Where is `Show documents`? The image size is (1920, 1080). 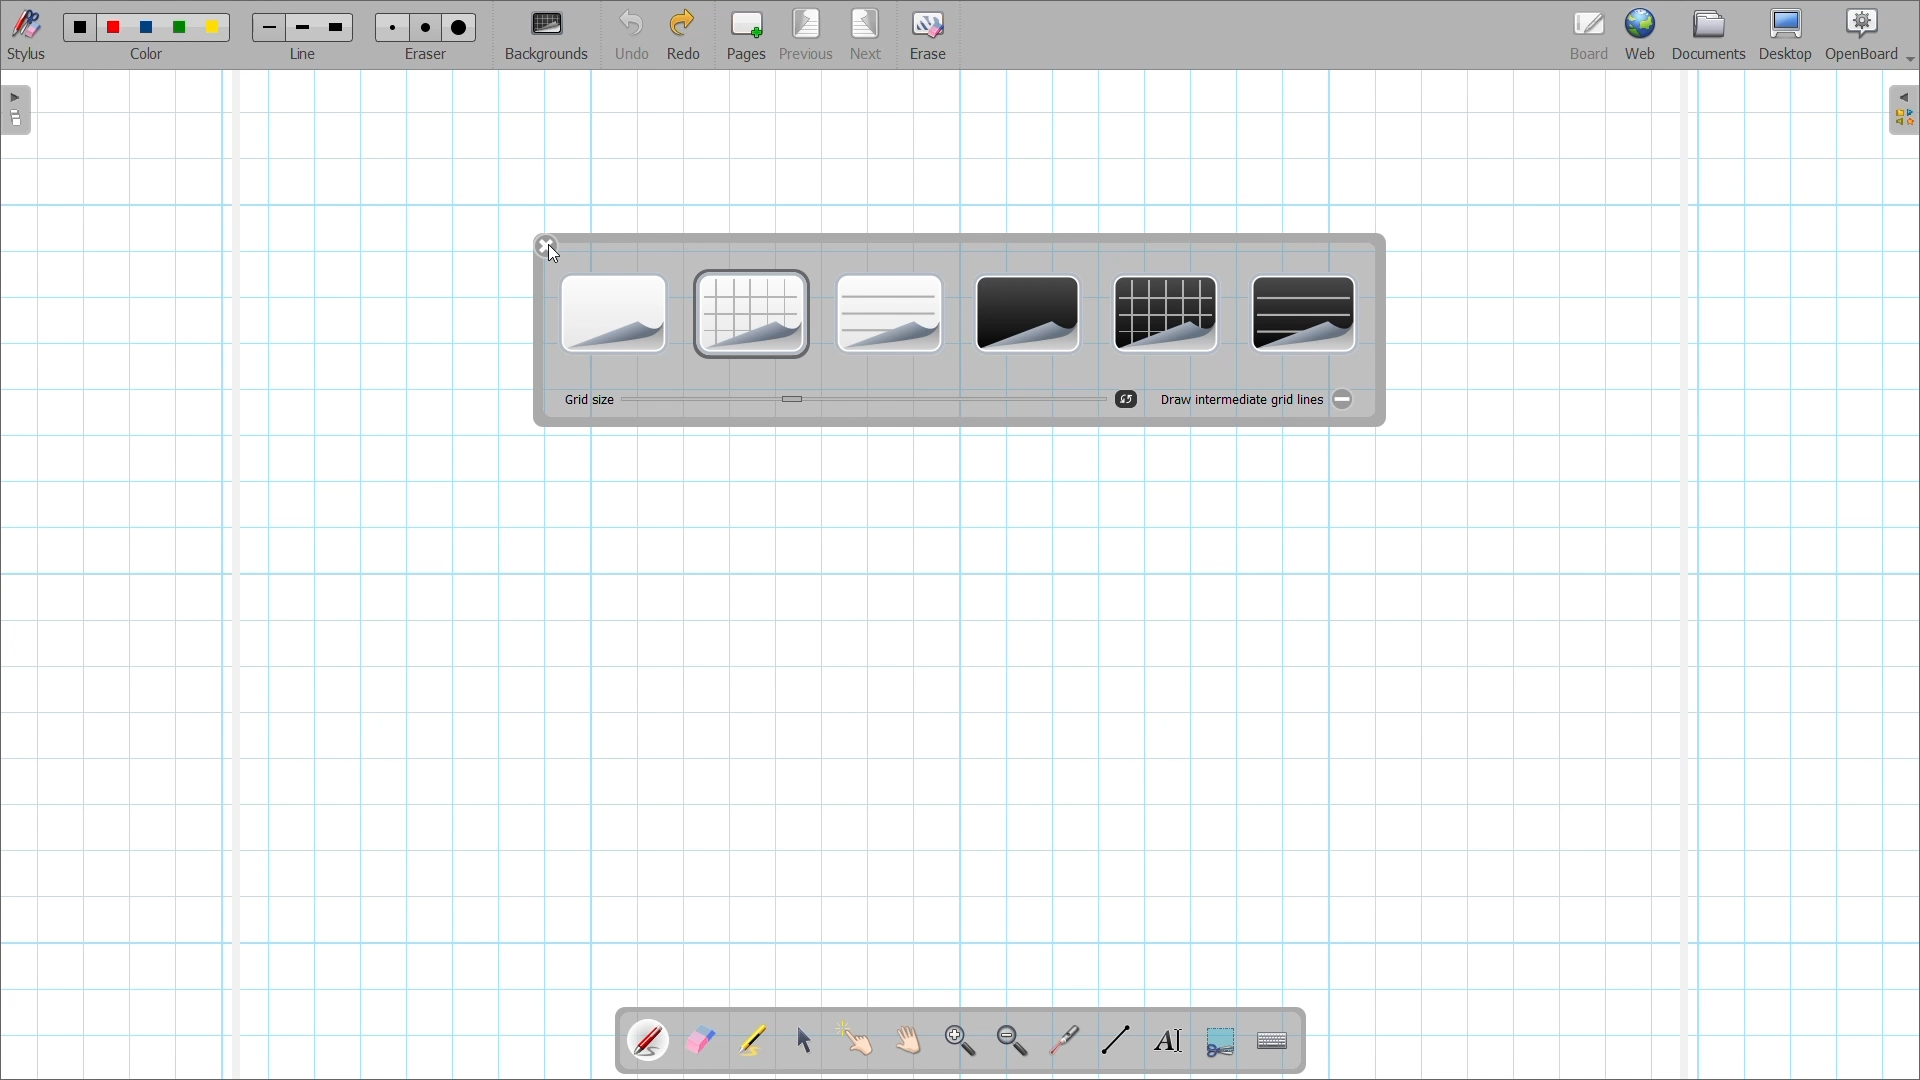
Show documents is located at coordinates (1709, 34).